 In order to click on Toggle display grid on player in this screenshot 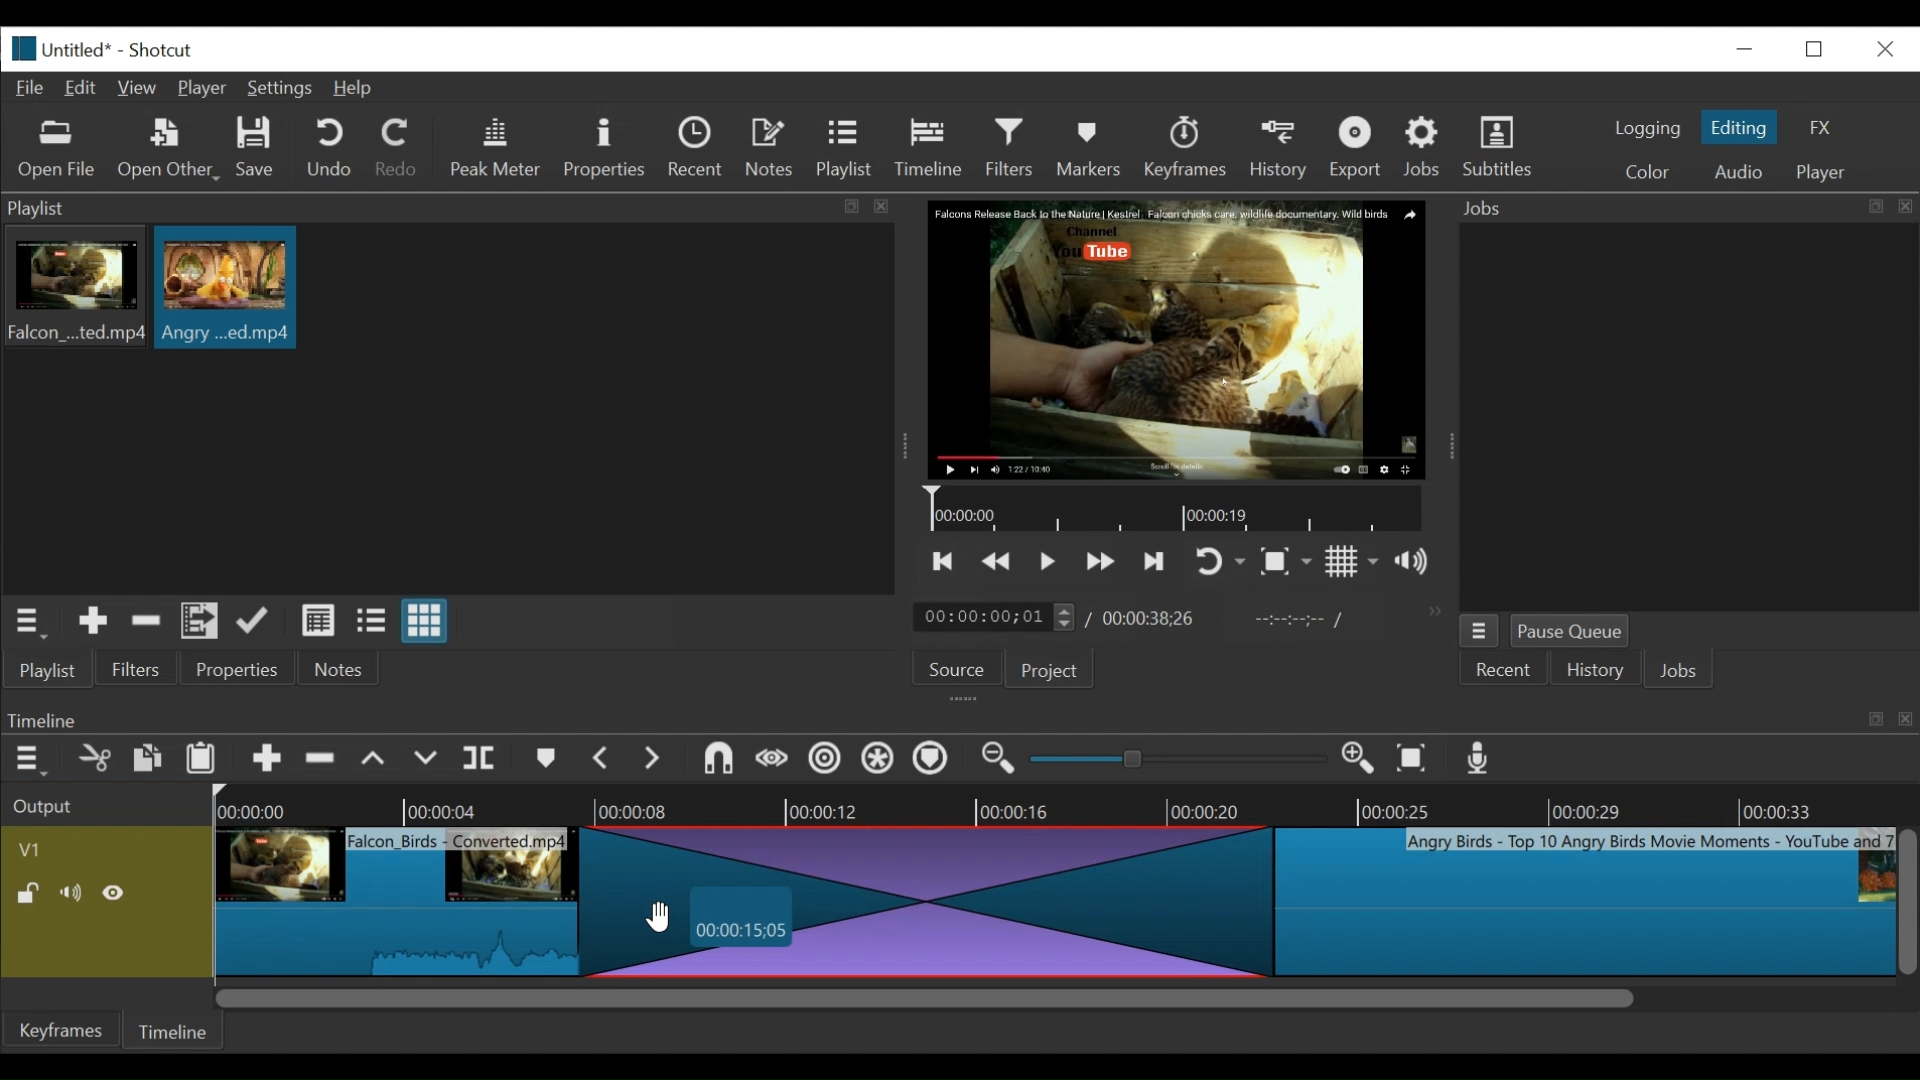, I will do `click(1352, 561)`.